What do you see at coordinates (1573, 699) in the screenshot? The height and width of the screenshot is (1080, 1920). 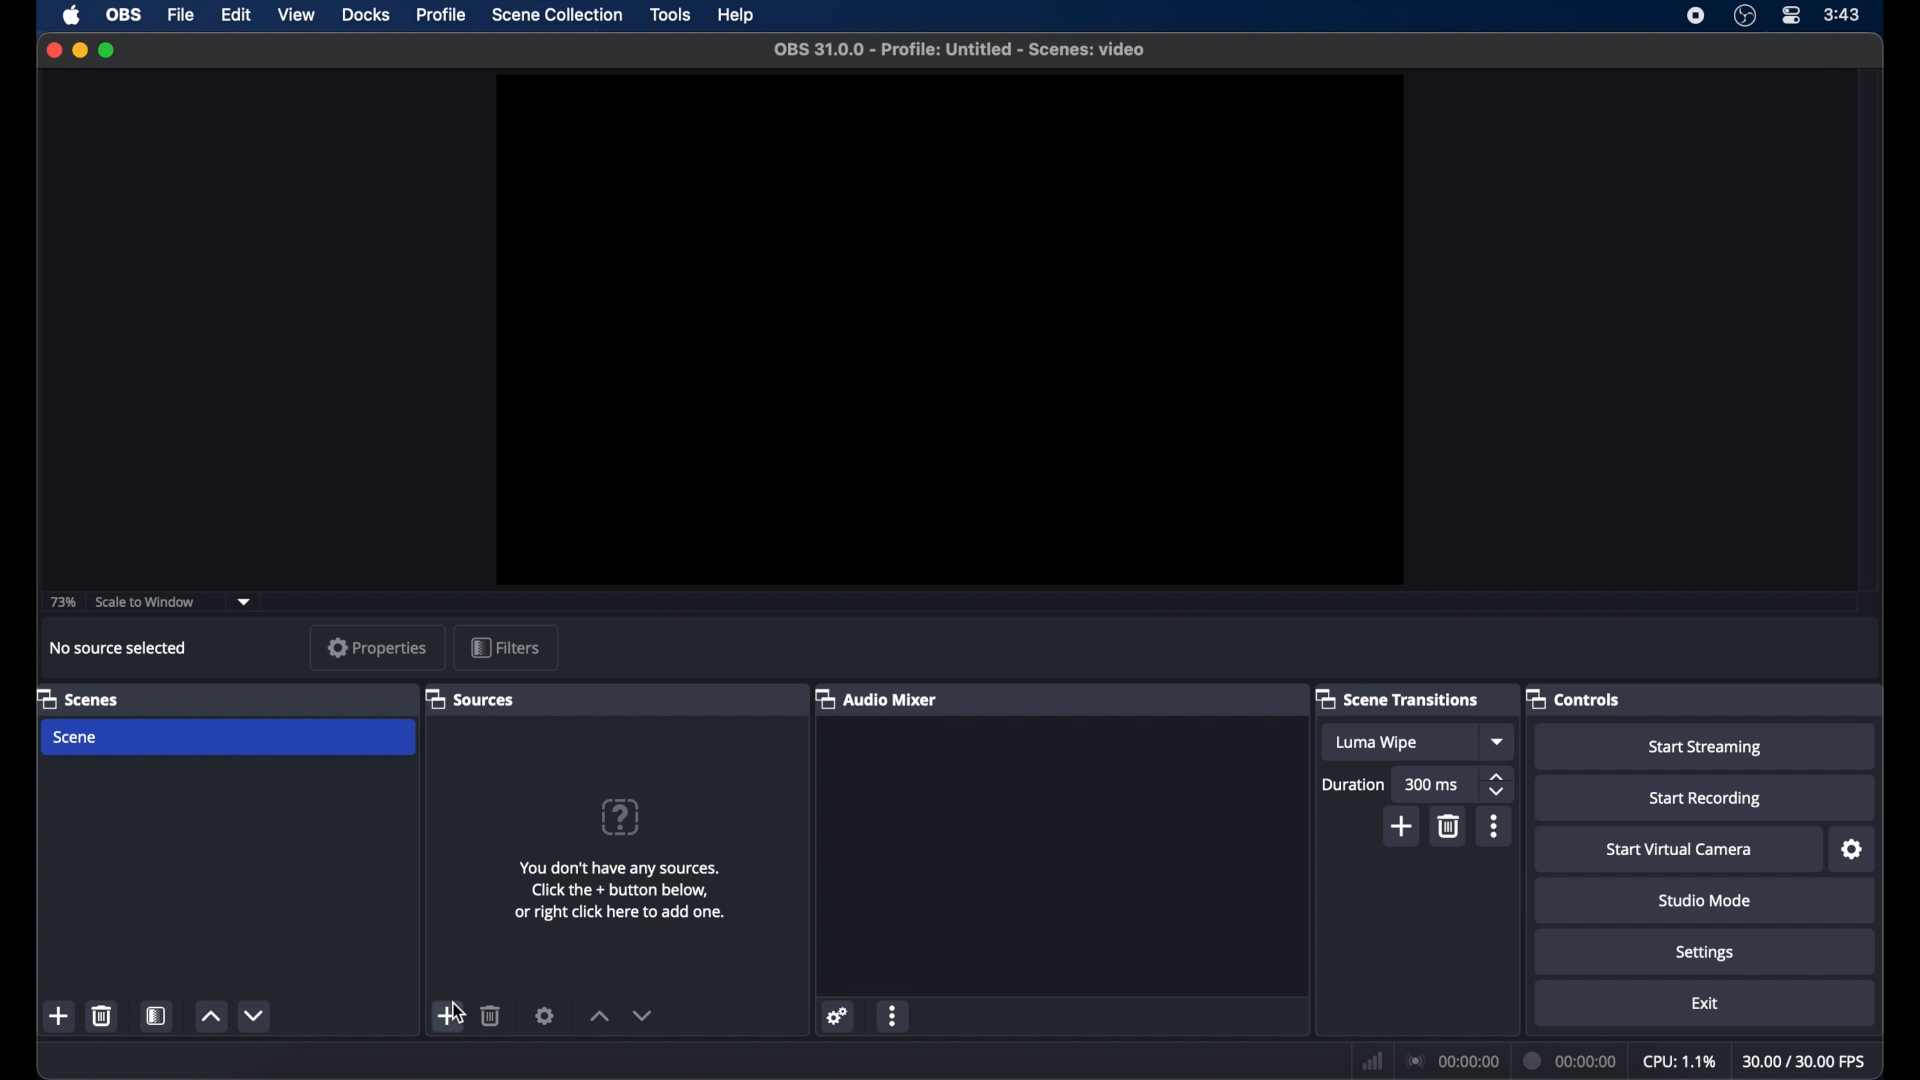 I see `controls` at bounding box center [1573, 699].